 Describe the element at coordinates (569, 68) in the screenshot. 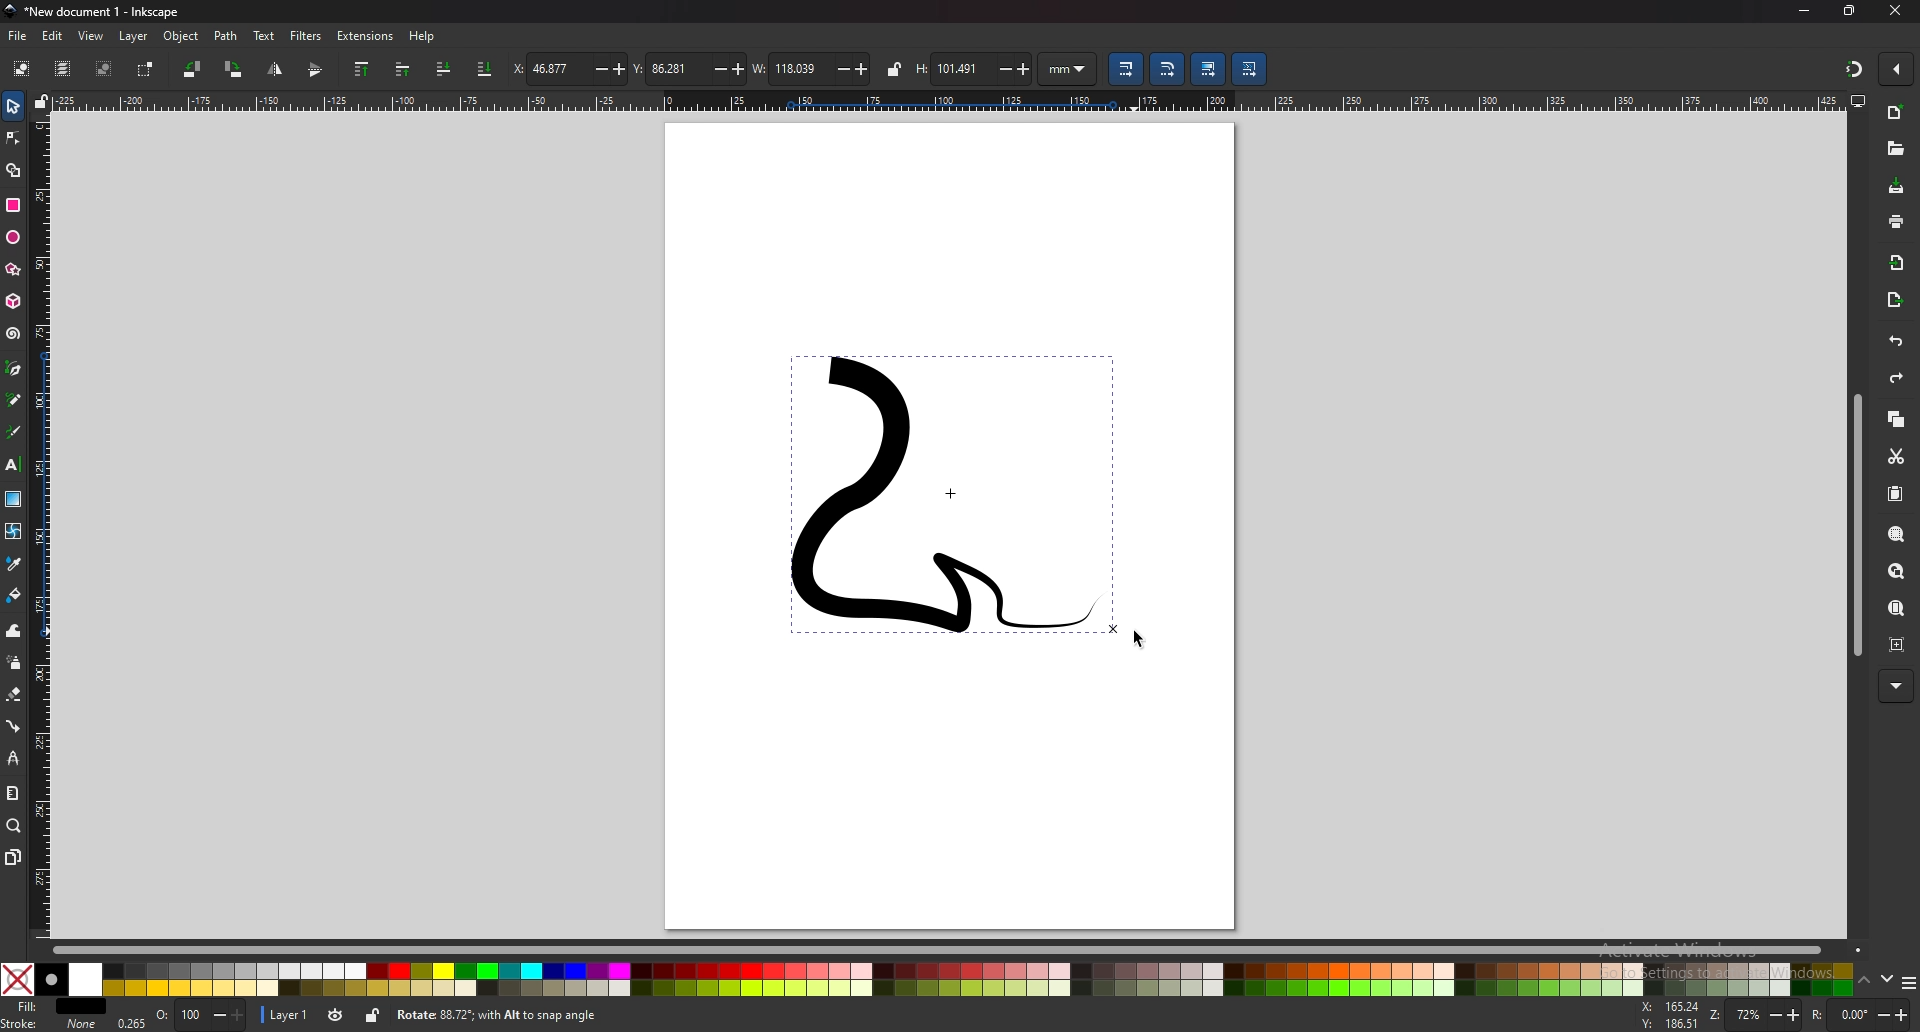

I see `x coordinates` at that location.